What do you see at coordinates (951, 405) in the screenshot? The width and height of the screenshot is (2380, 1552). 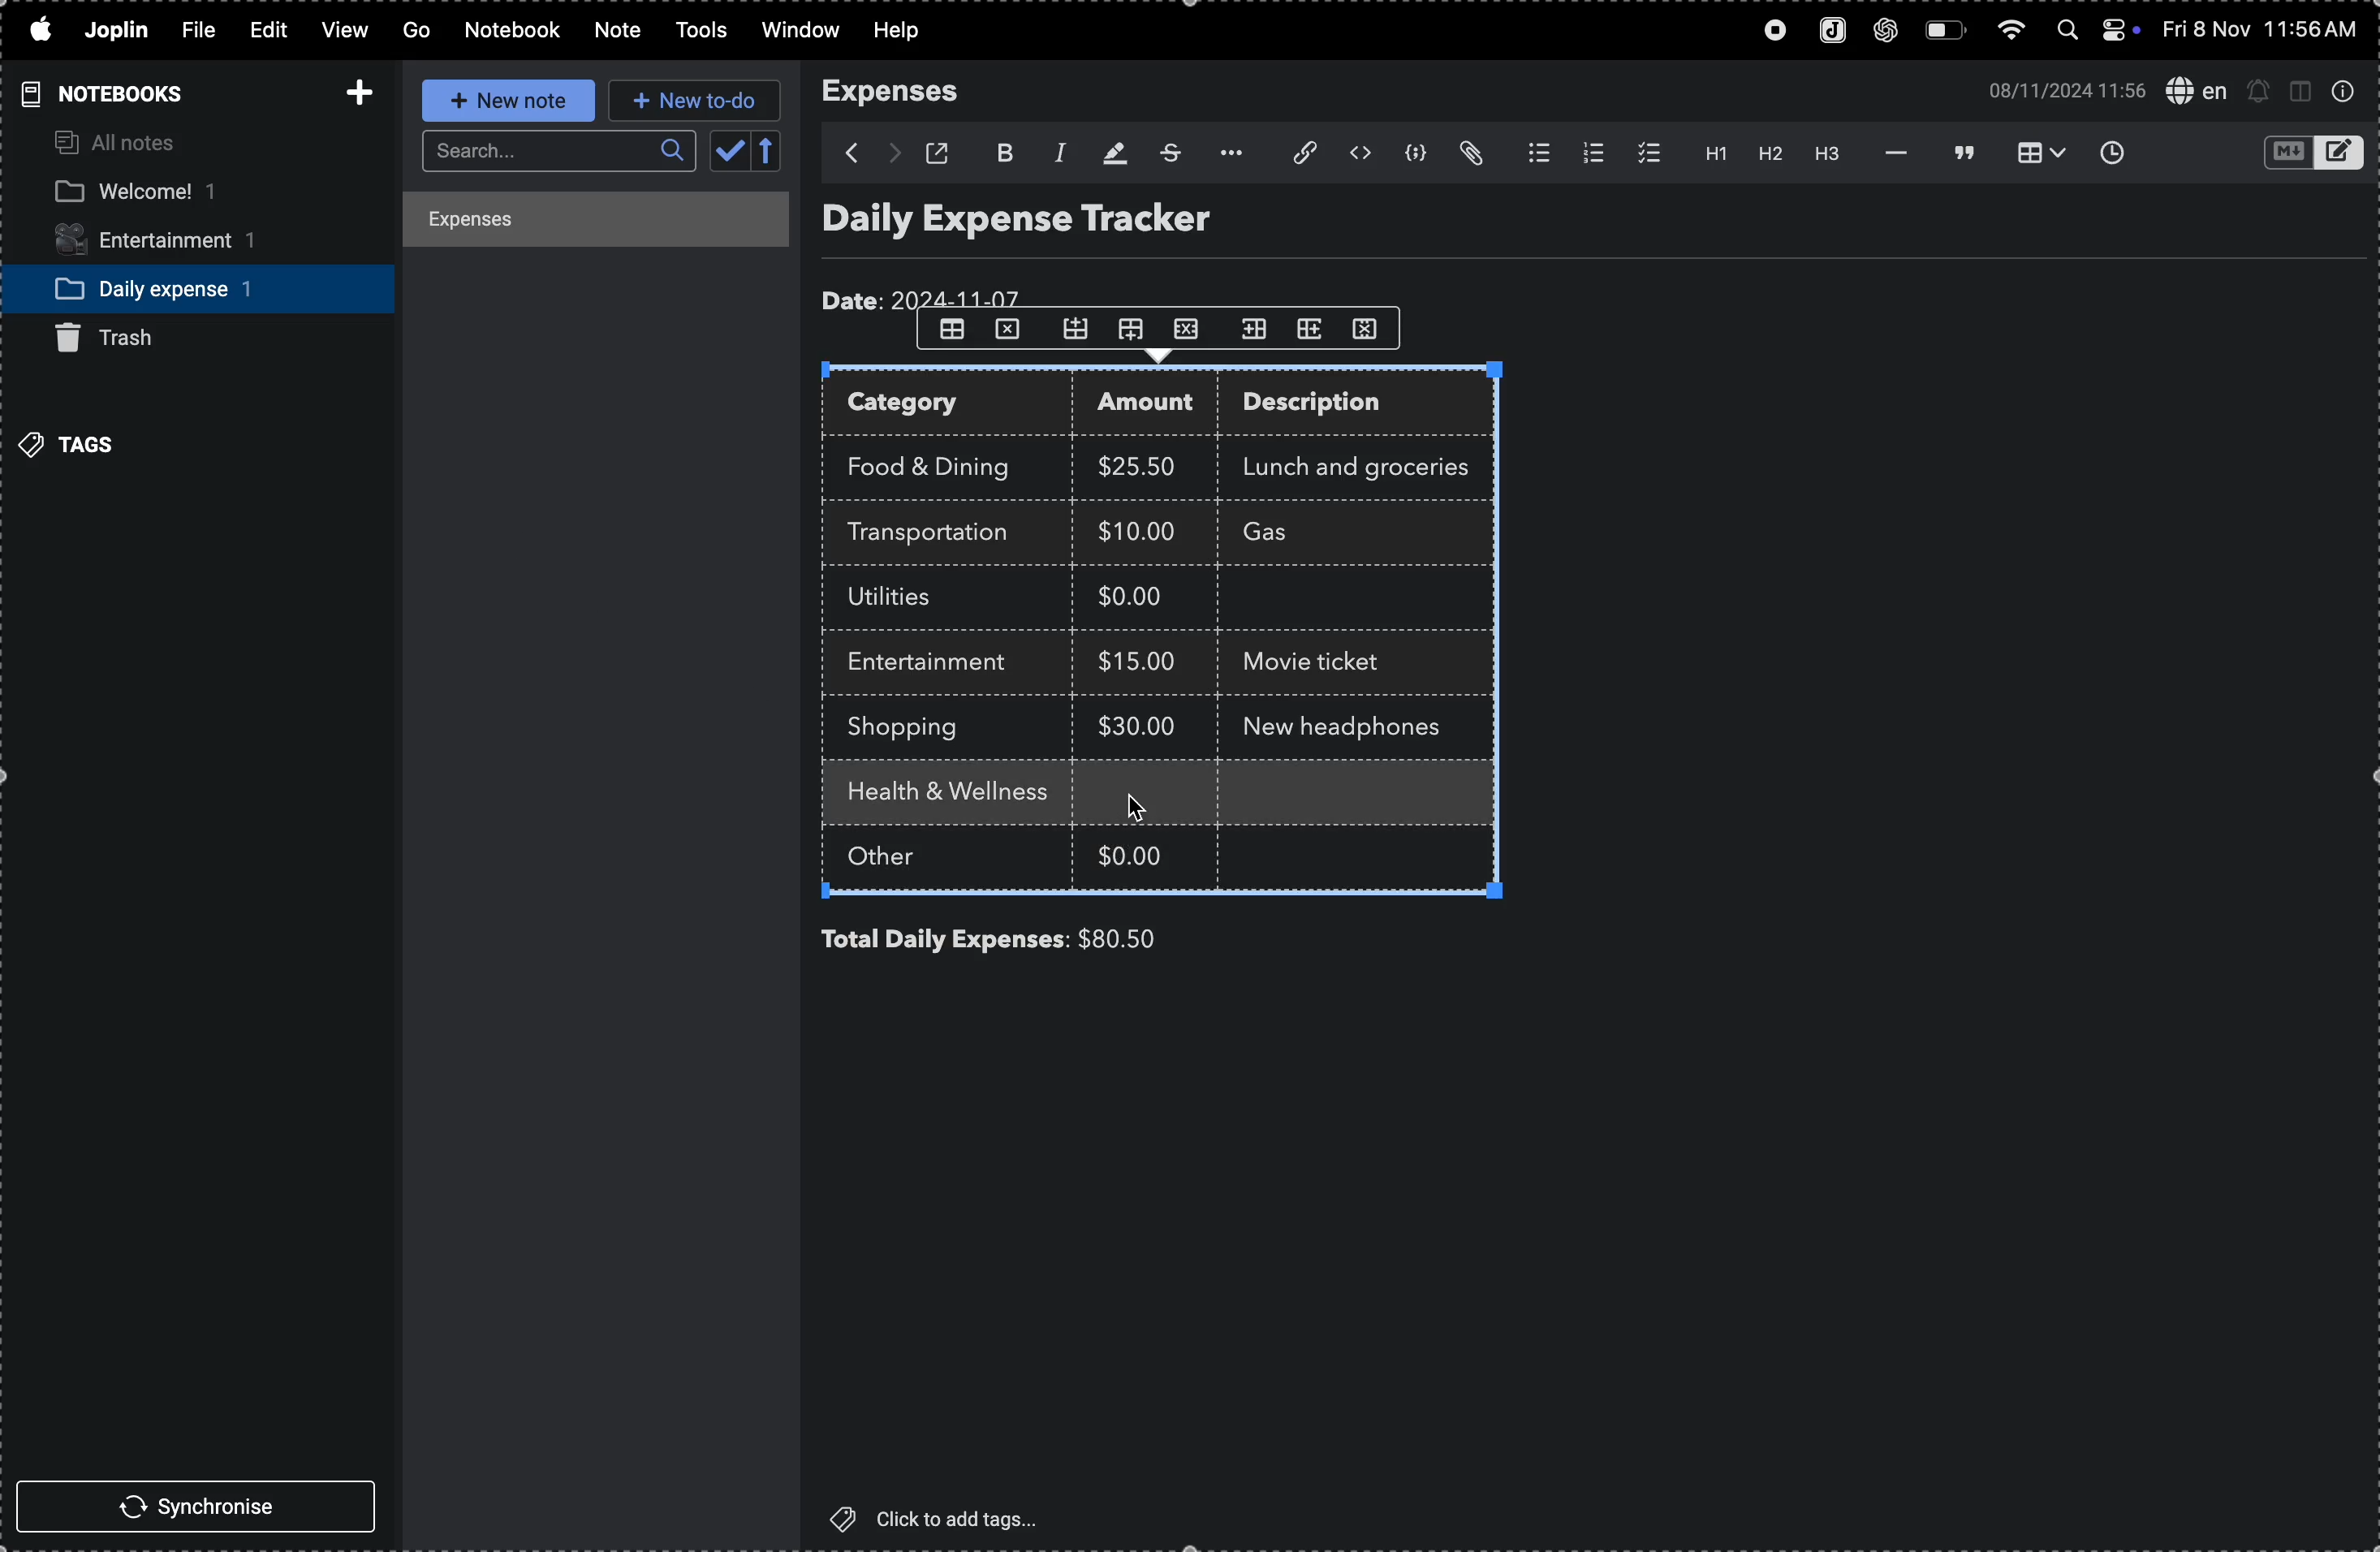 I see `category` at bounding box center [951, 405].